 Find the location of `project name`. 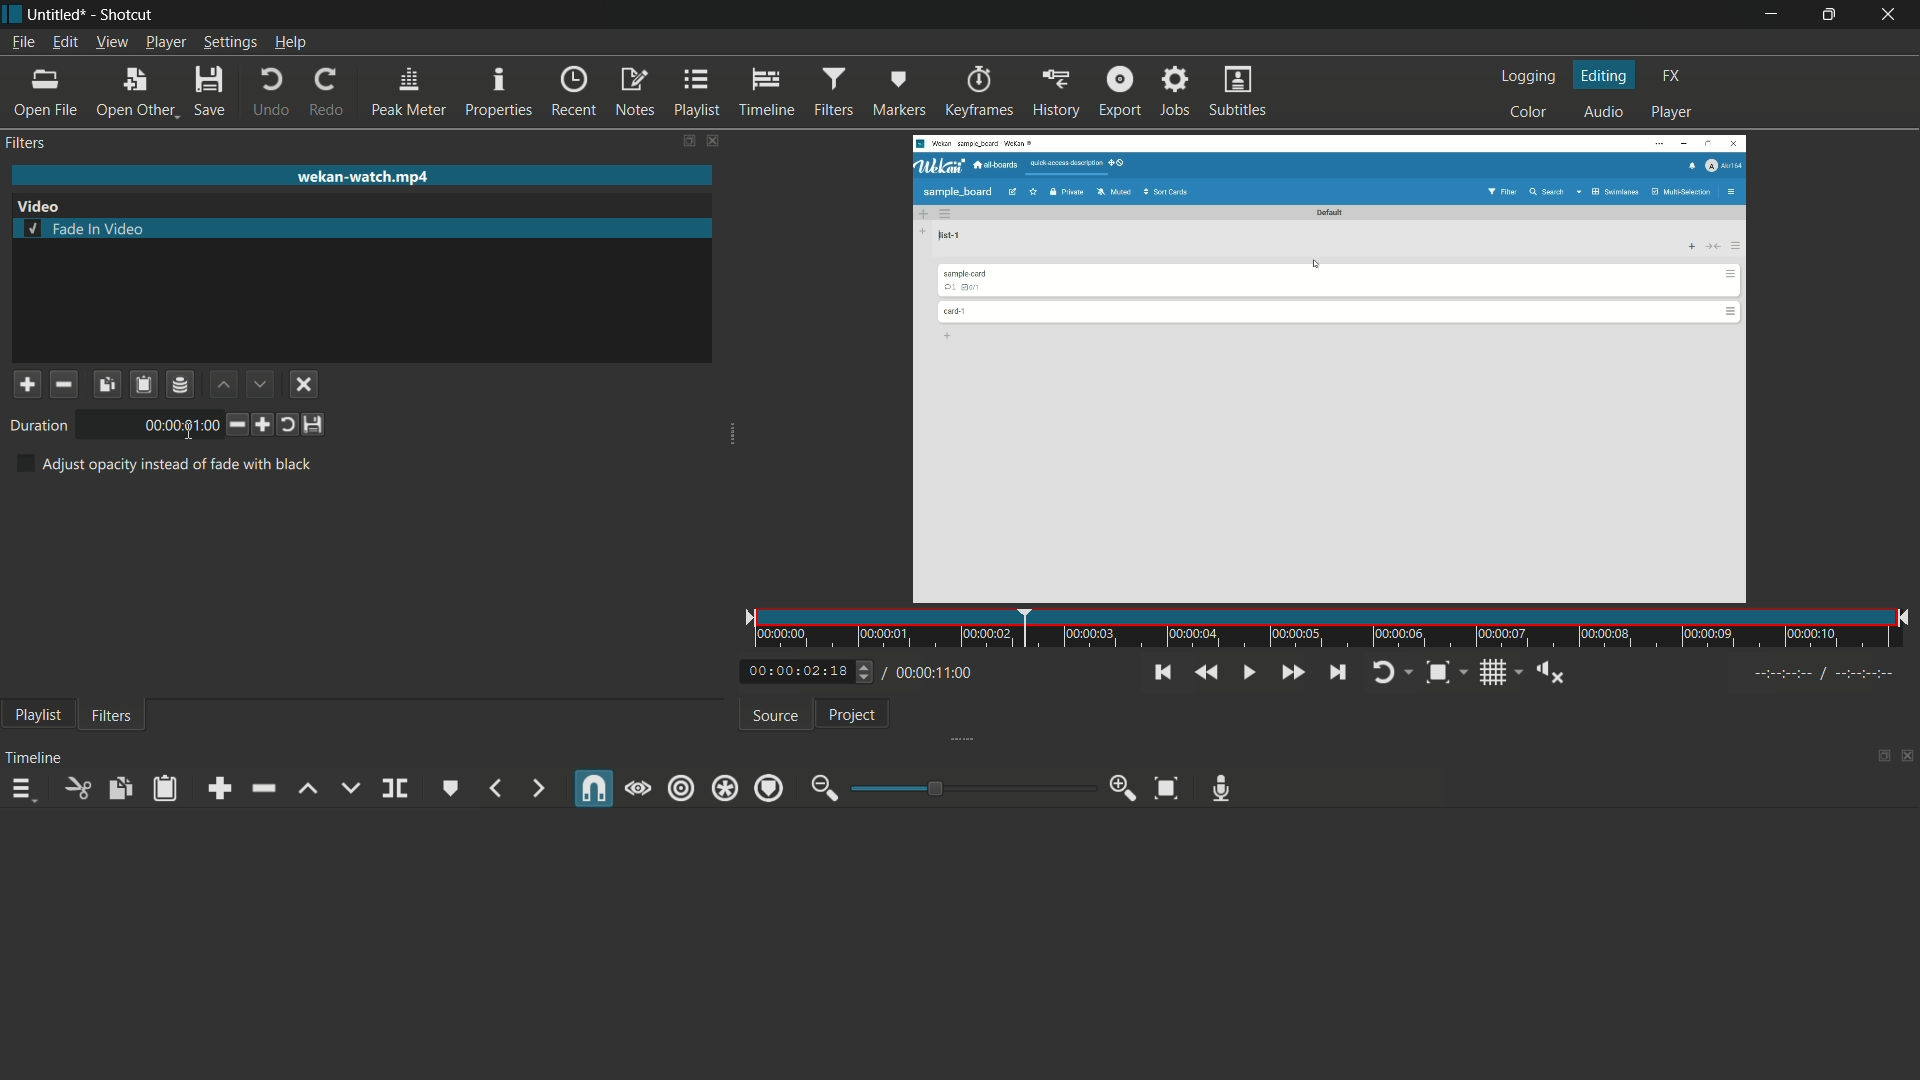

project name is located at coordinates (53, 15).